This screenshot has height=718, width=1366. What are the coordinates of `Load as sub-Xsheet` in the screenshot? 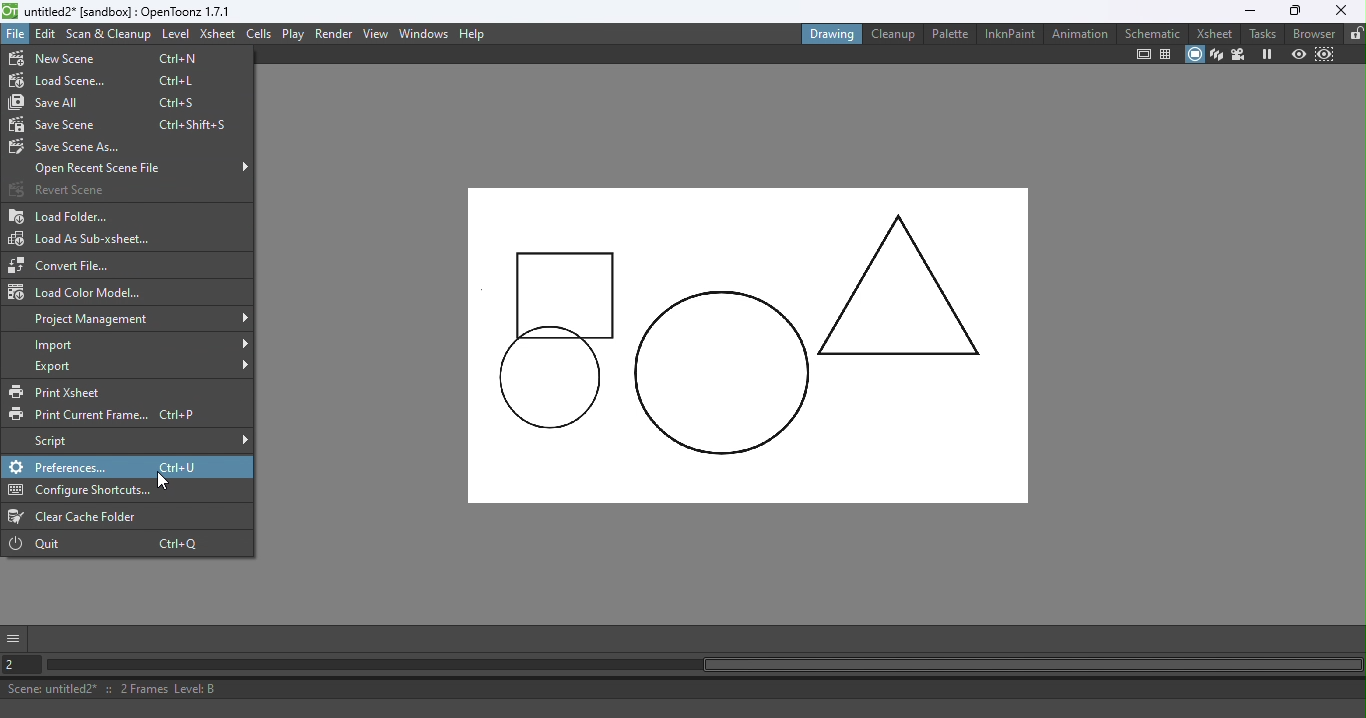 It's located at (80, 241).